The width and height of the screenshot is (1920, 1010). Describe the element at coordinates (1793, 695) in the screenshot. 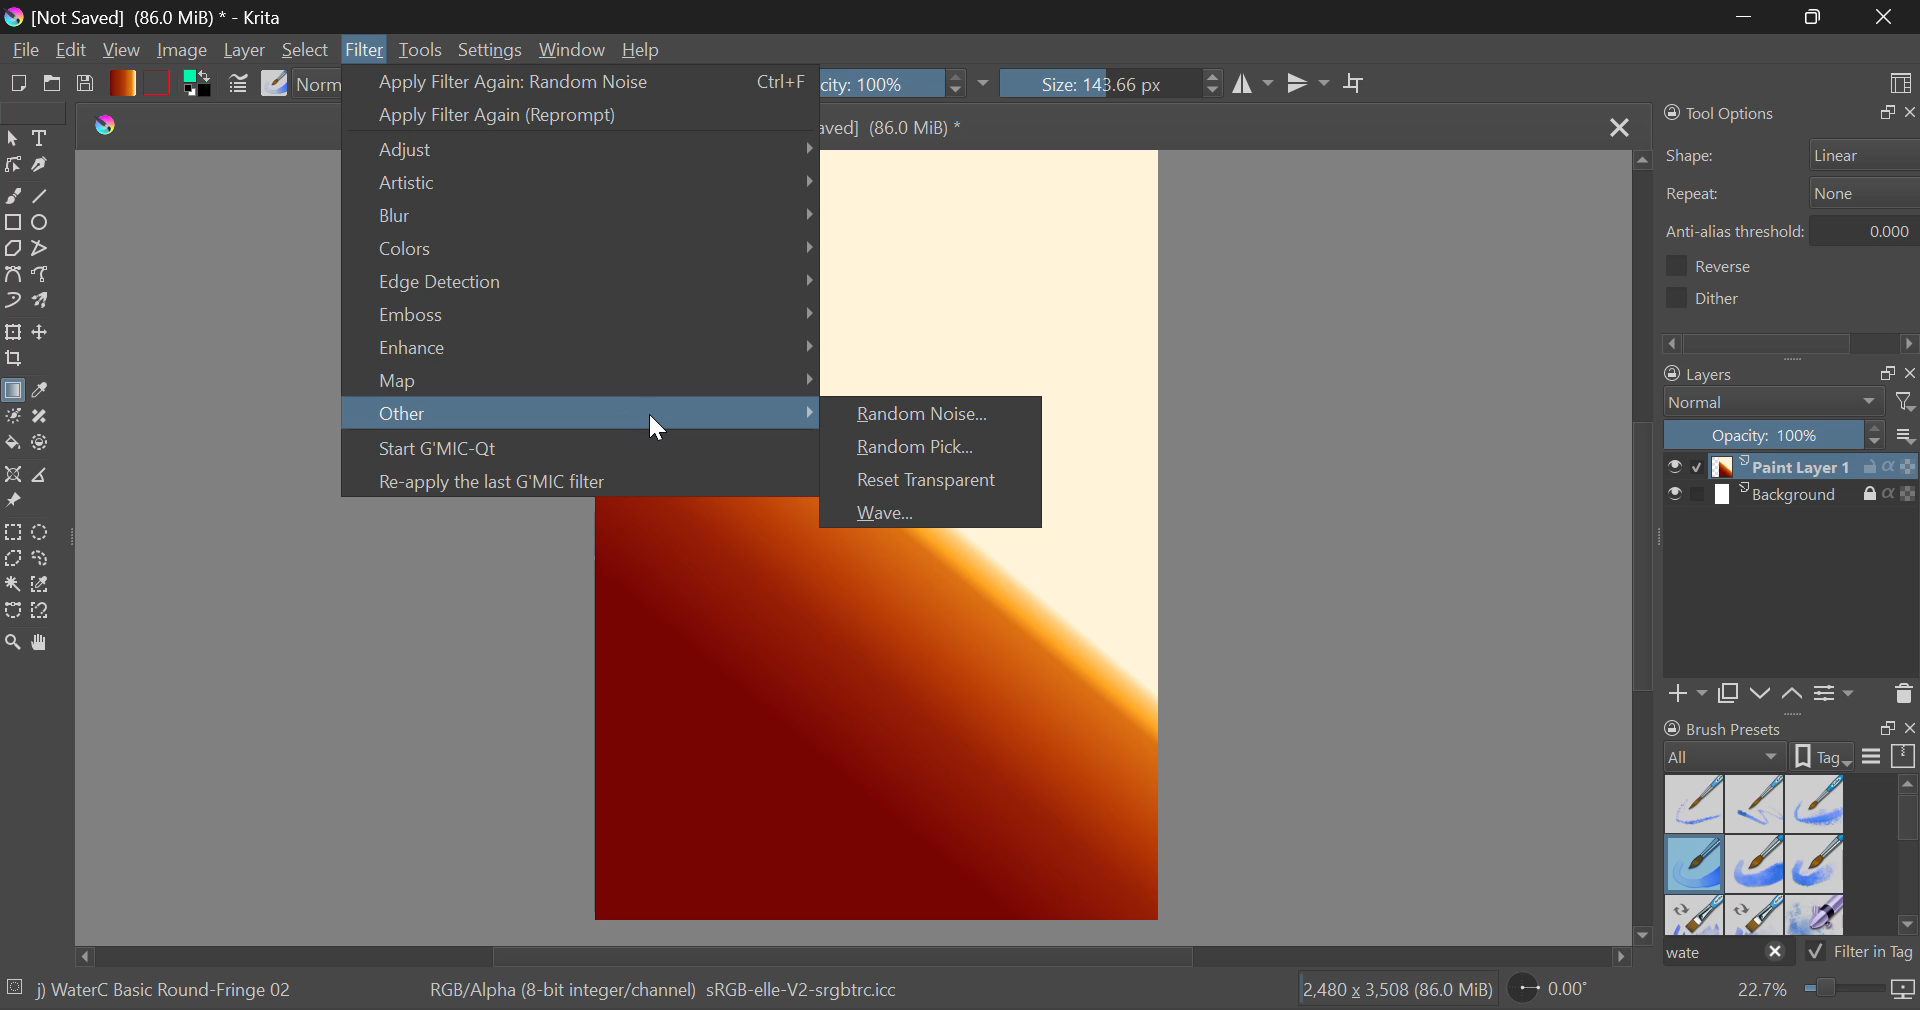

I see `move up` at that location.